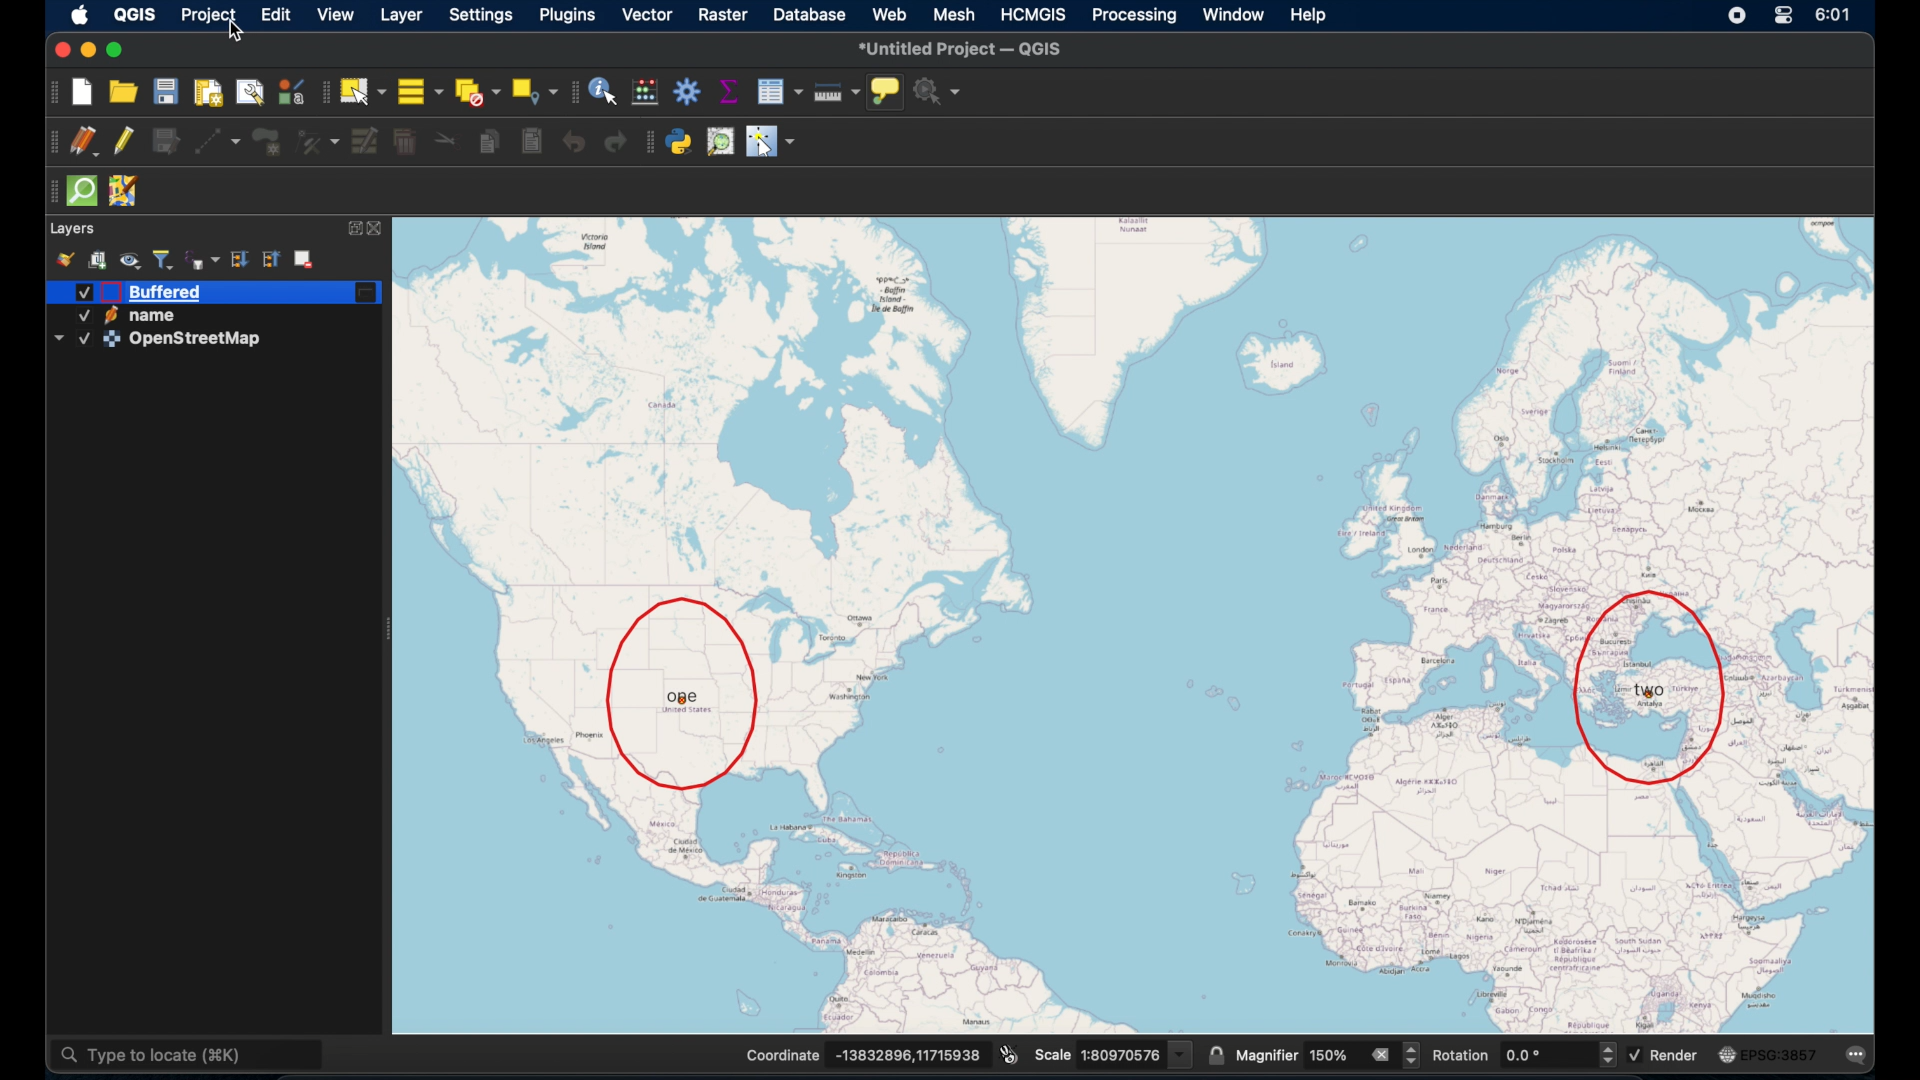 This screenshot has width=1920, height=1080. I want to click on close, so click(380, 229).